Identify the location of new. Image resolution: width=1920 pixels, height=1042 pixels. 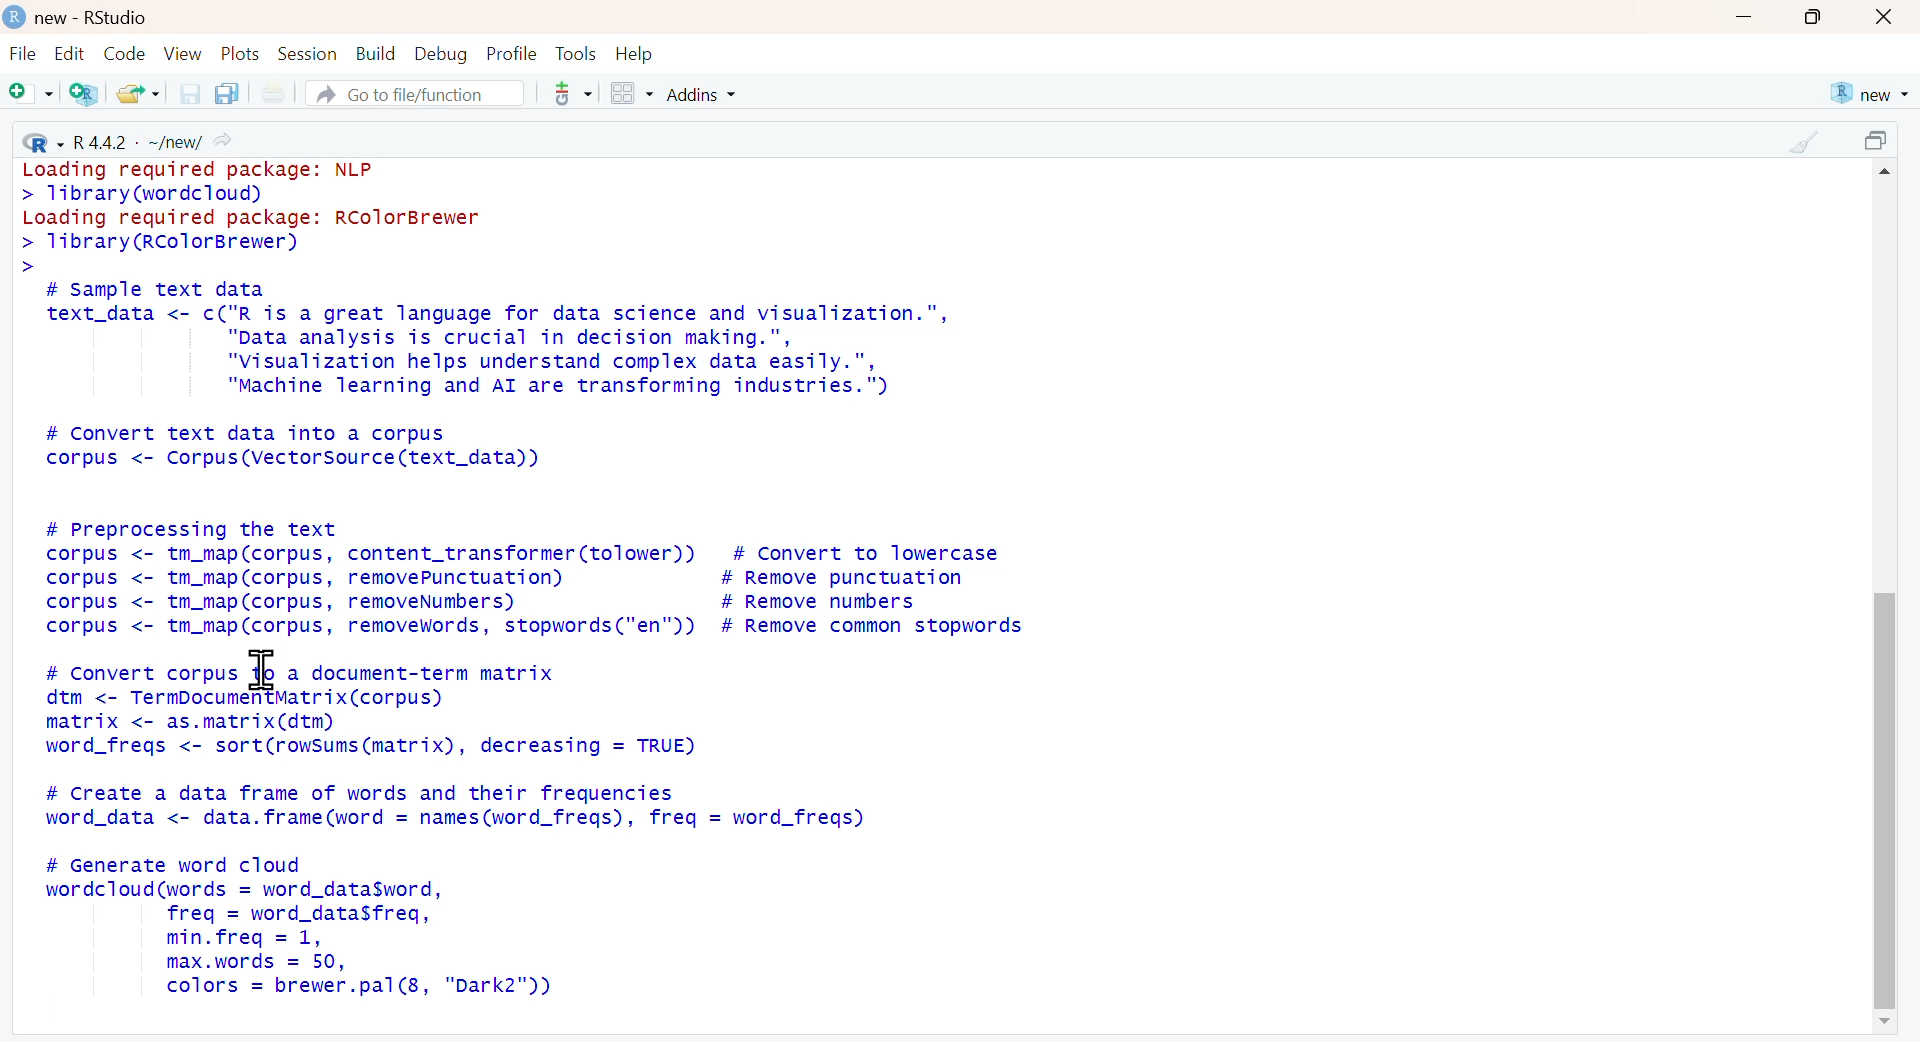
(1867, 93).